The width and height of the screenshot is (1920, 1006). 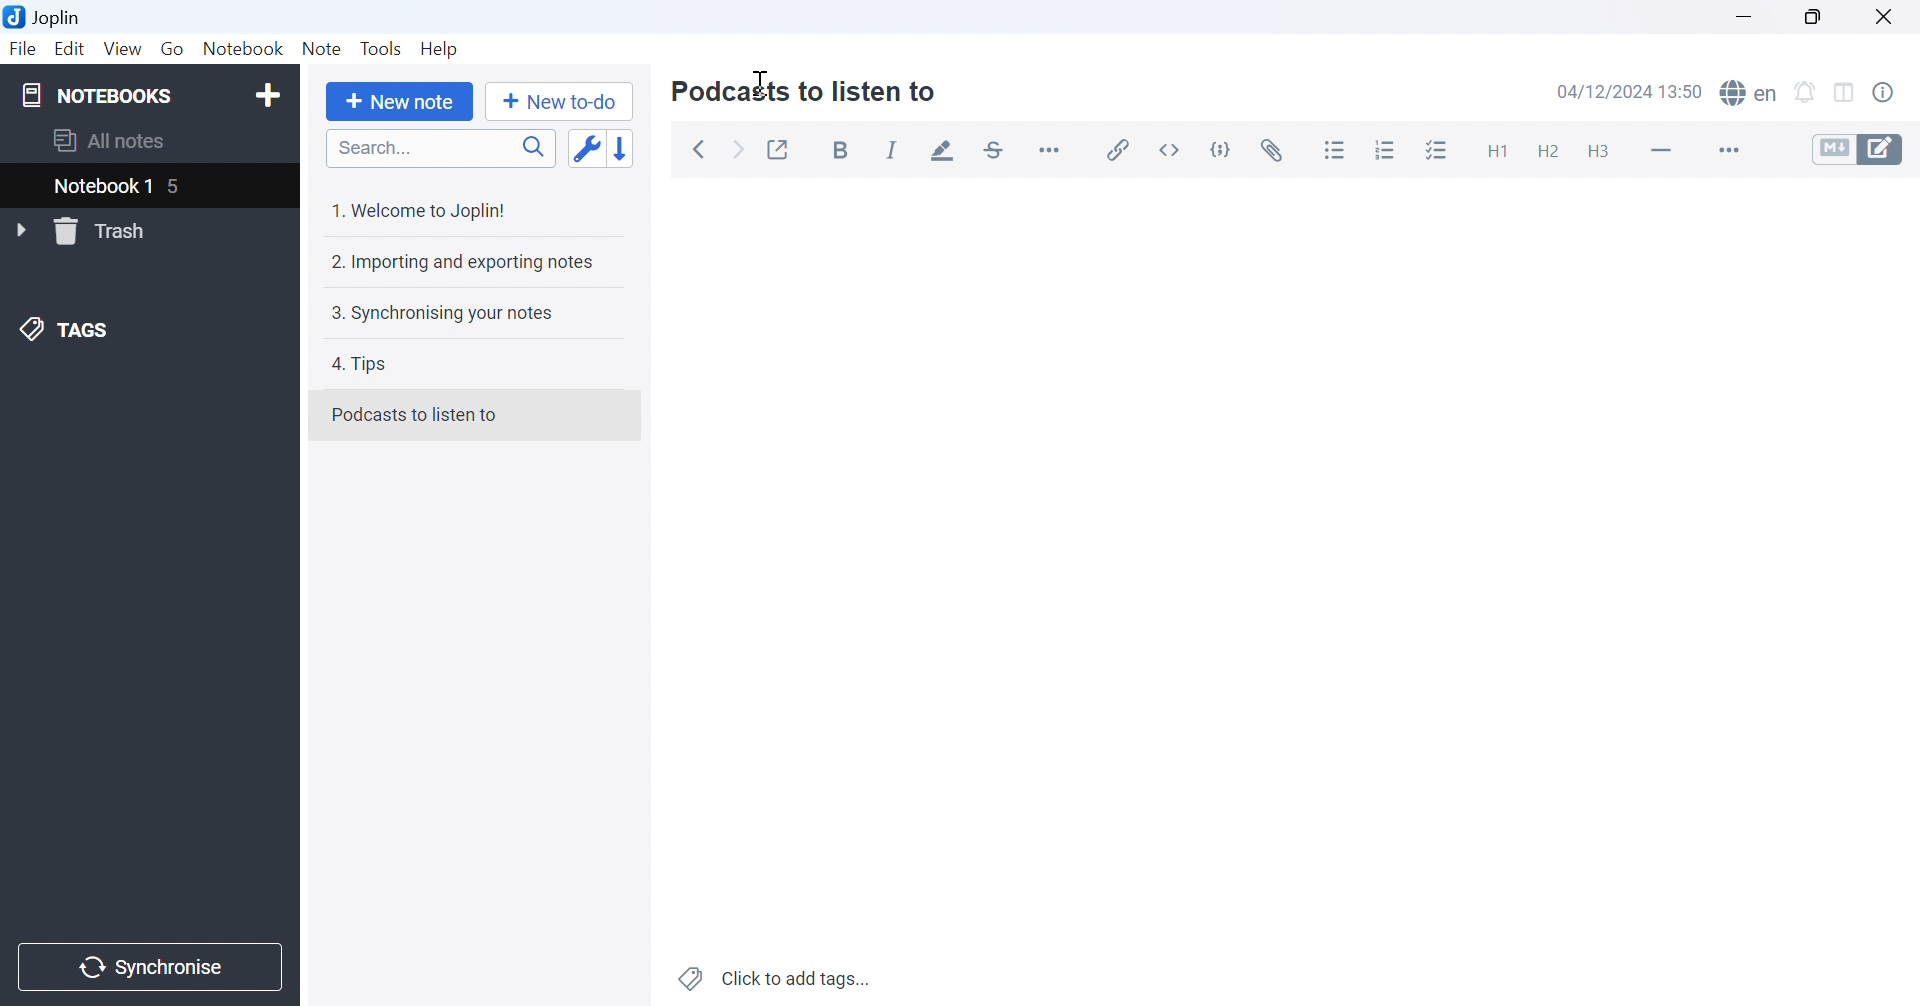 What do you see at coordinates (244, 47) in the screenshot?
I see `Notebook` at bounding box center [244, 47].